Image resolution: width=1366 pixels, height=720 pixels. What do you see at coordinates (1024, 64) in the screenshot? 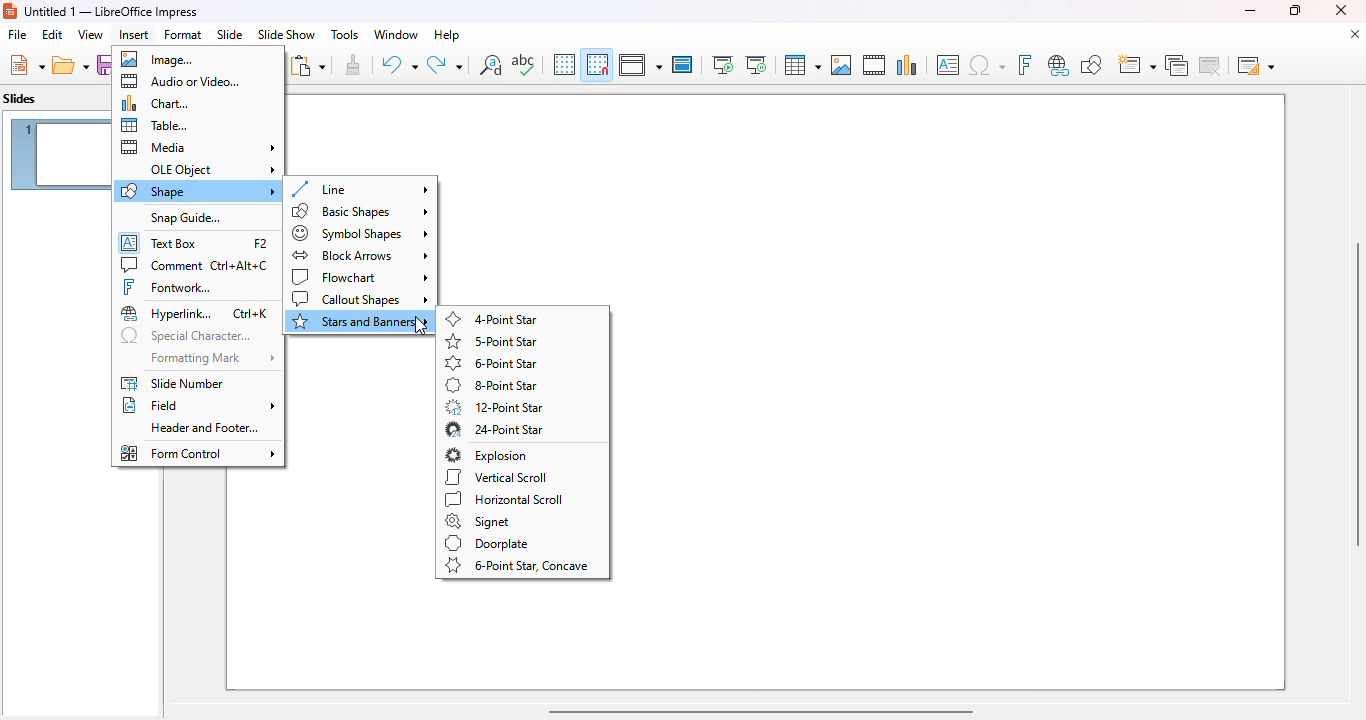
I see `insert fontwork text` at bounding box center [1024, 64].